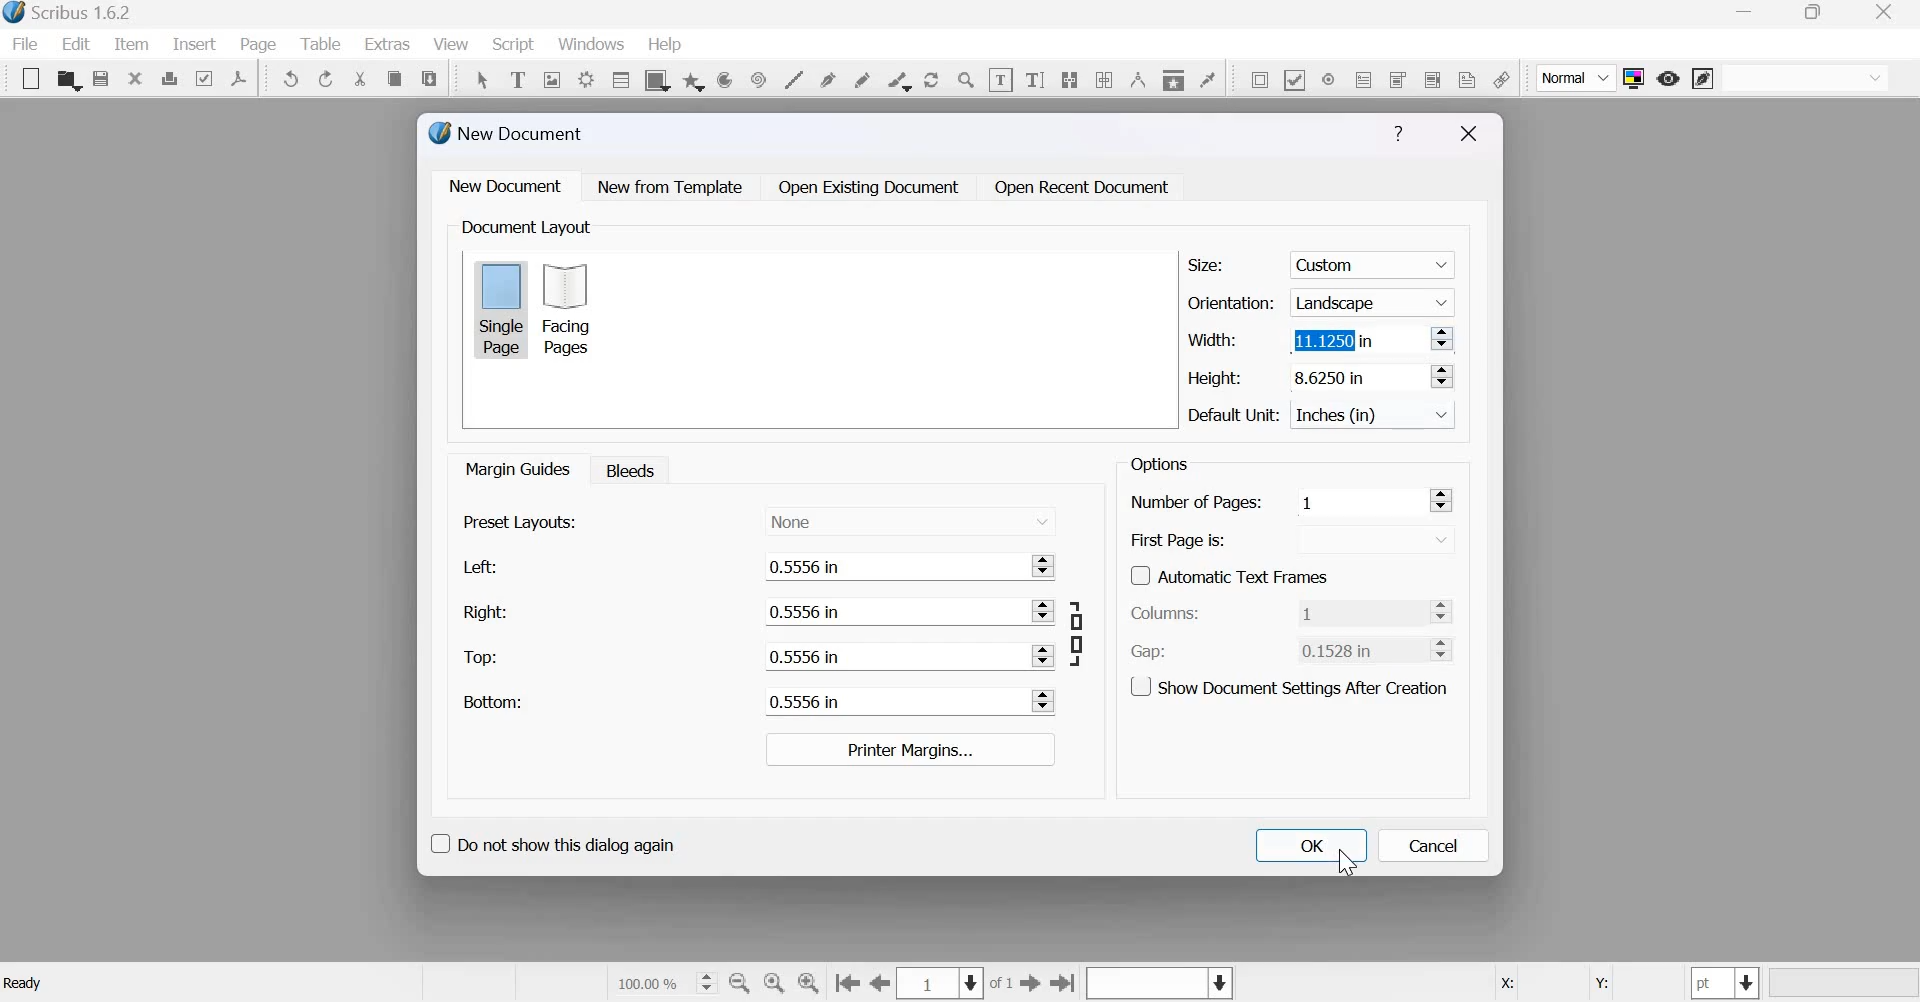 Image resolution: width=1920 pixels, height=1002 pixels. I want to click on Increase and Decrease, so click(1447, 648).